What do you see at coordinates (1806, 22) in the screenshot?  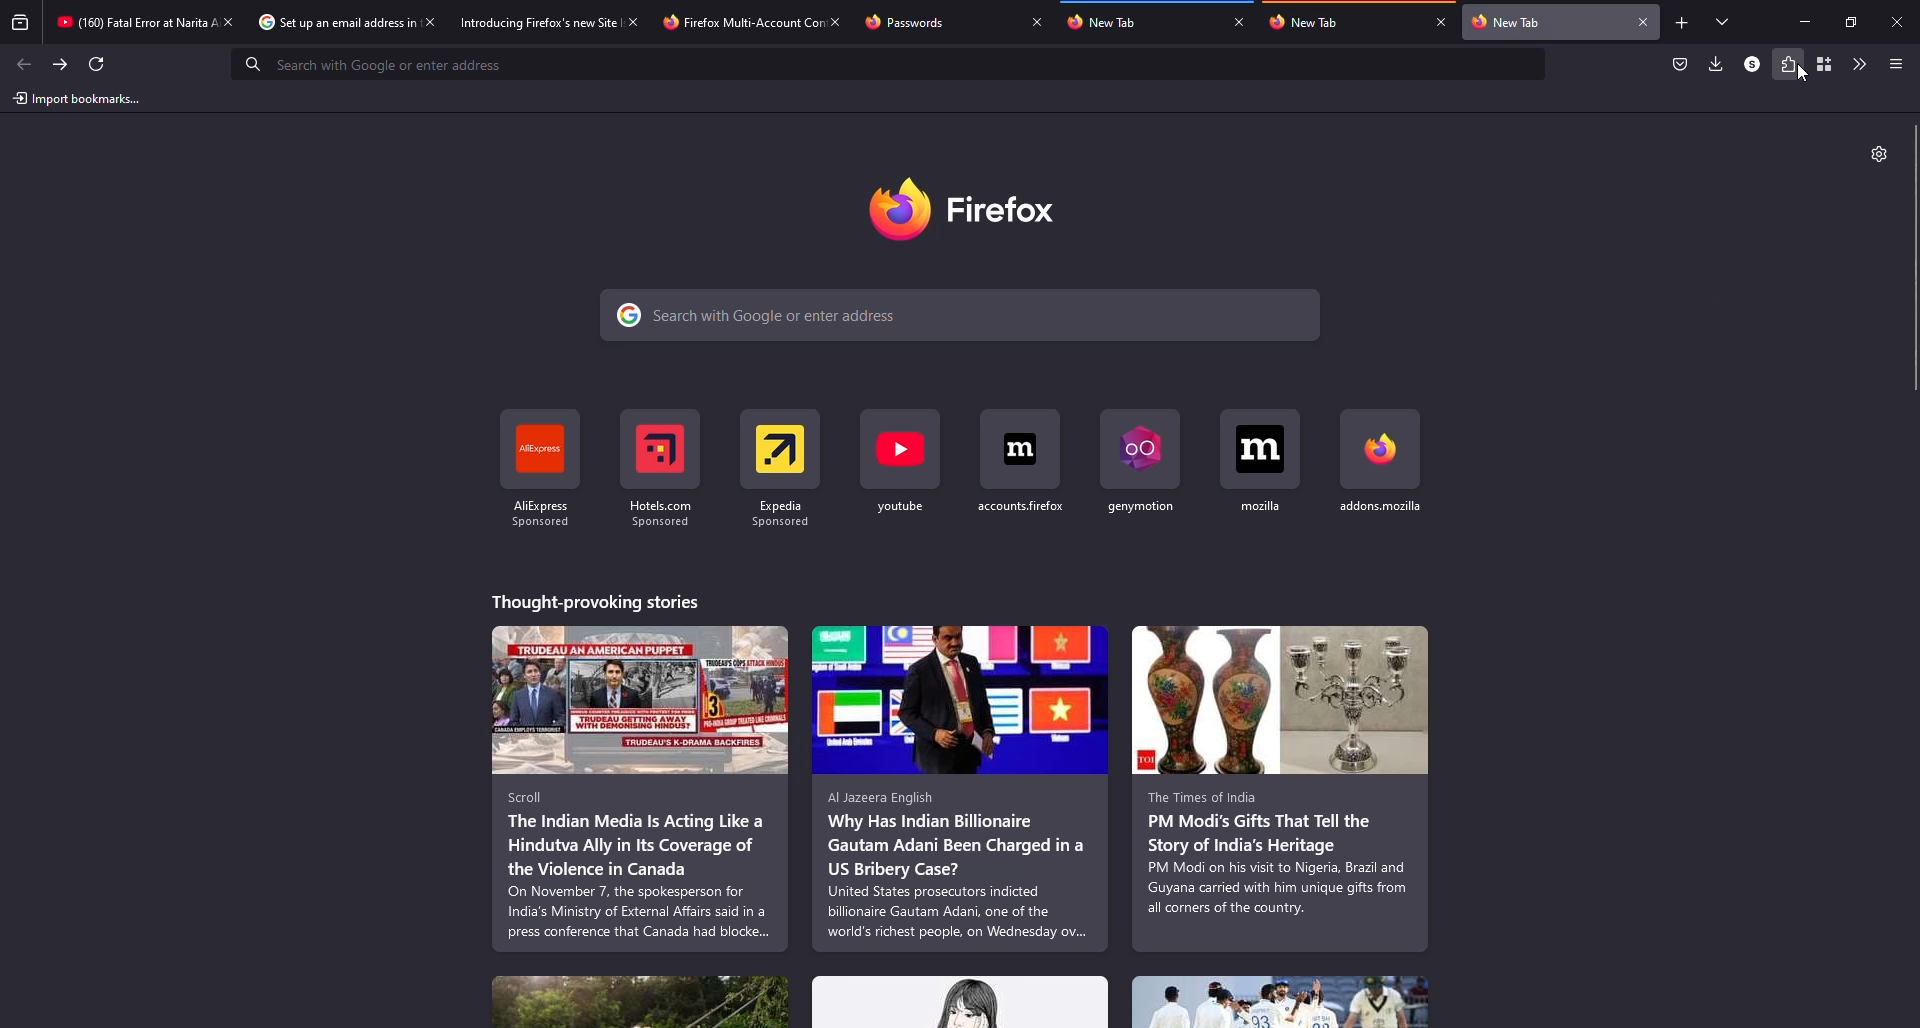 I see `minimize` at bounding box center [1806, 22].